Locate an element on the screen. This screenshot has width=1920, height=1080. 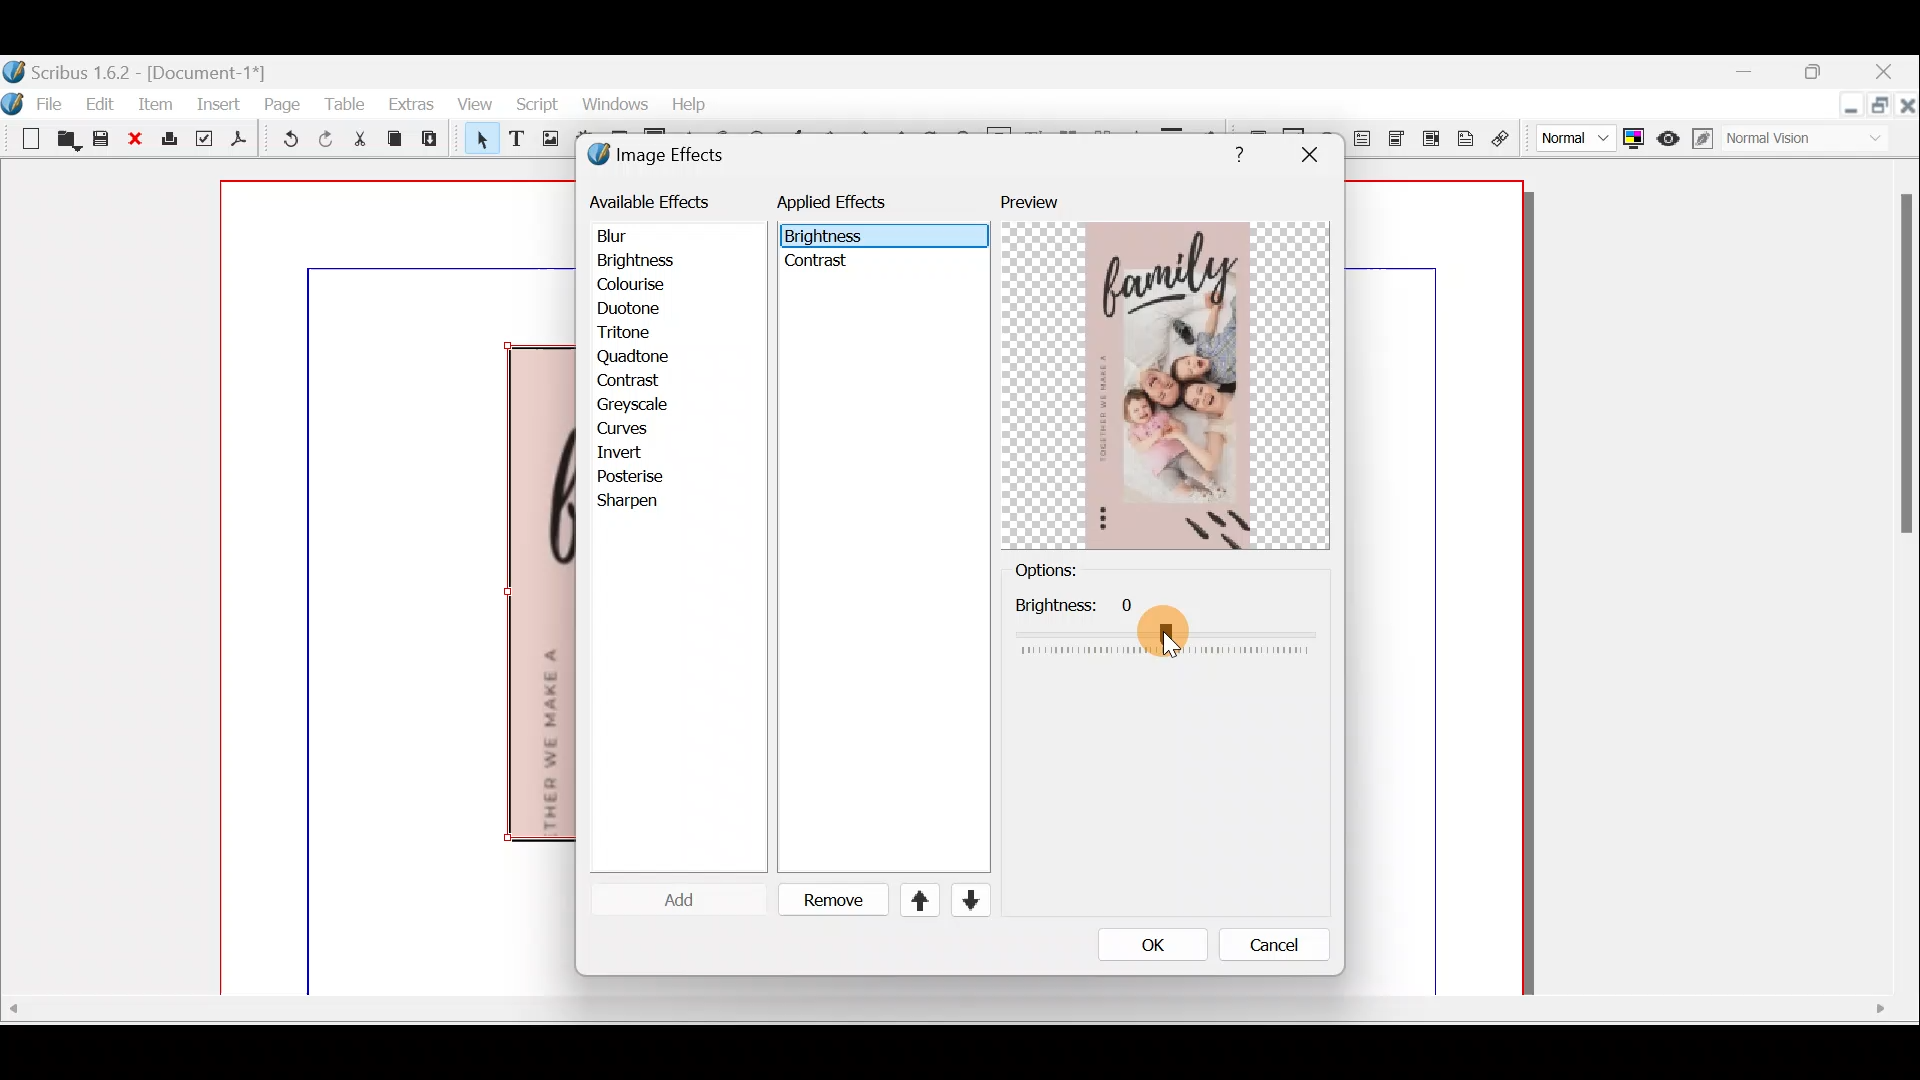
Undo is located at coordinates (283, 142).